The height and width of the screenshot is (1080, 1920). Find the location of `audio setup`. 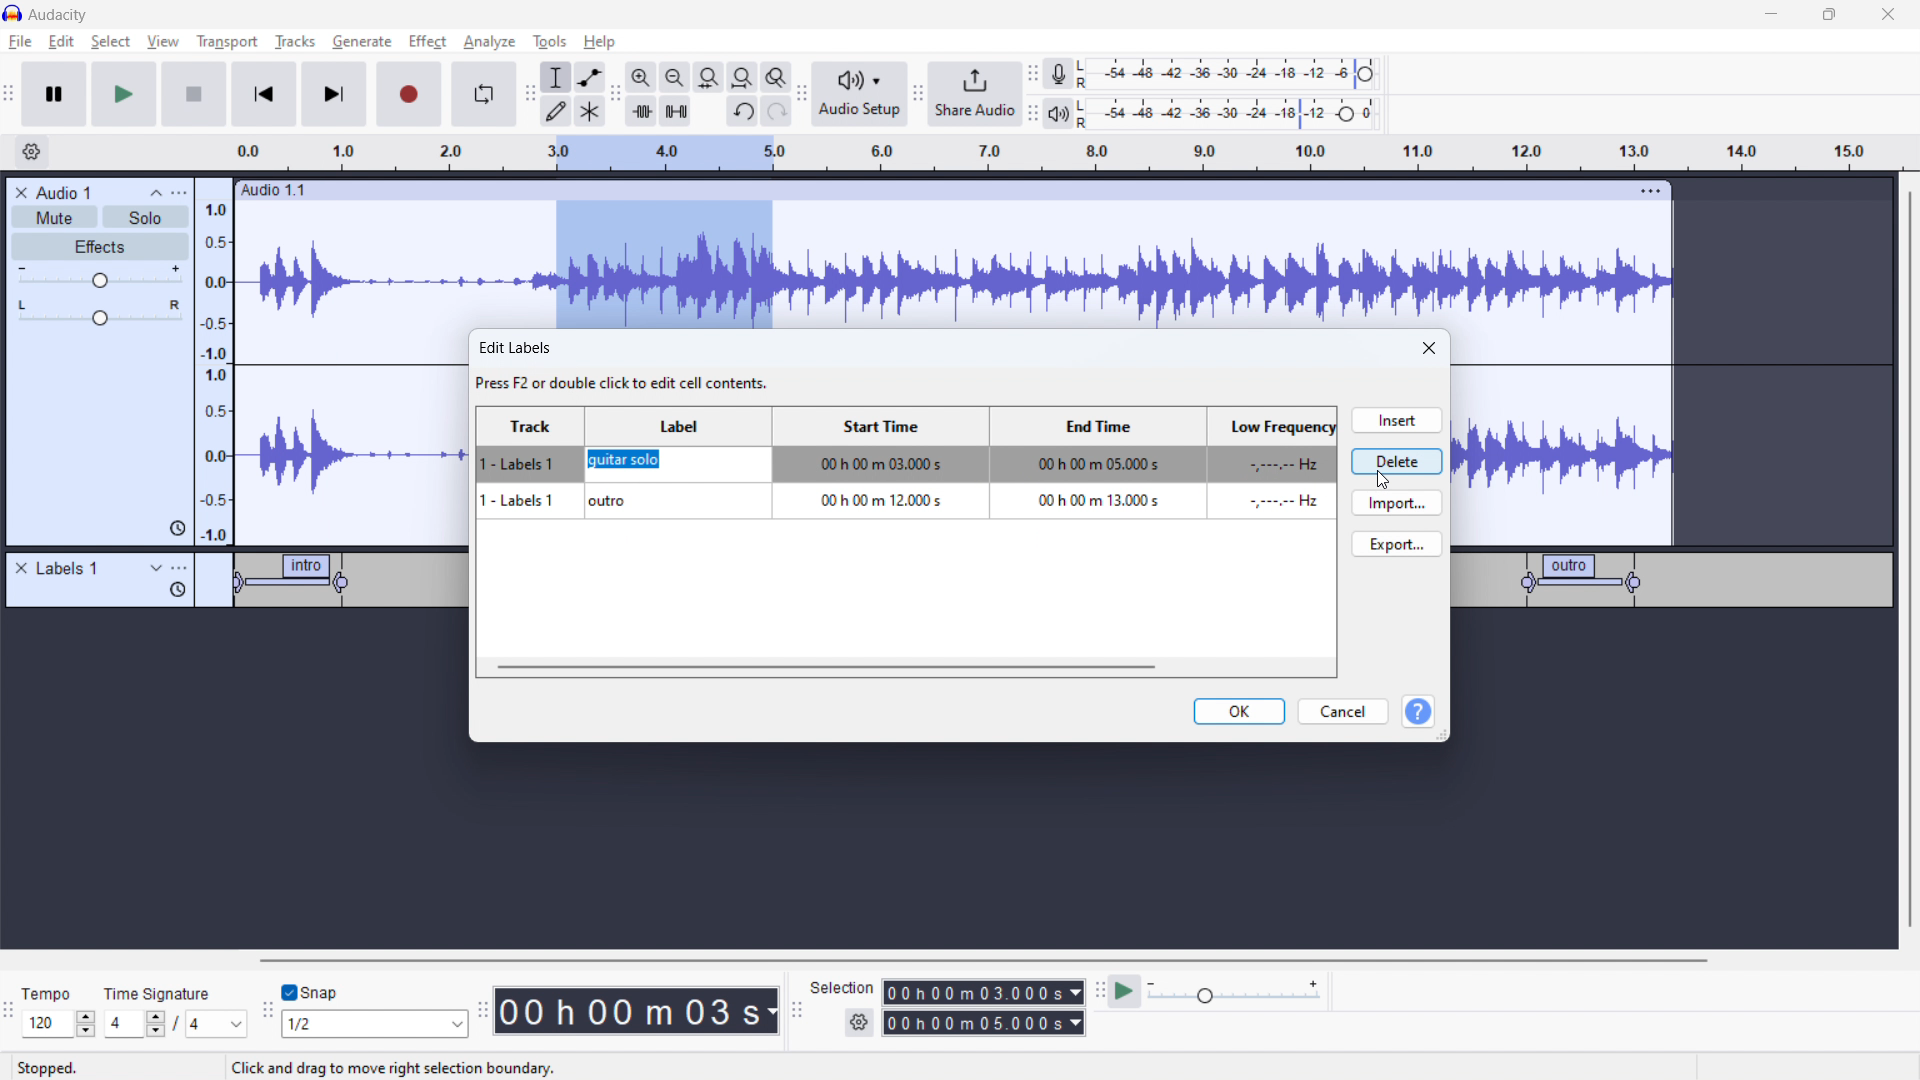

audio setup is located at coordinates (860, 95).